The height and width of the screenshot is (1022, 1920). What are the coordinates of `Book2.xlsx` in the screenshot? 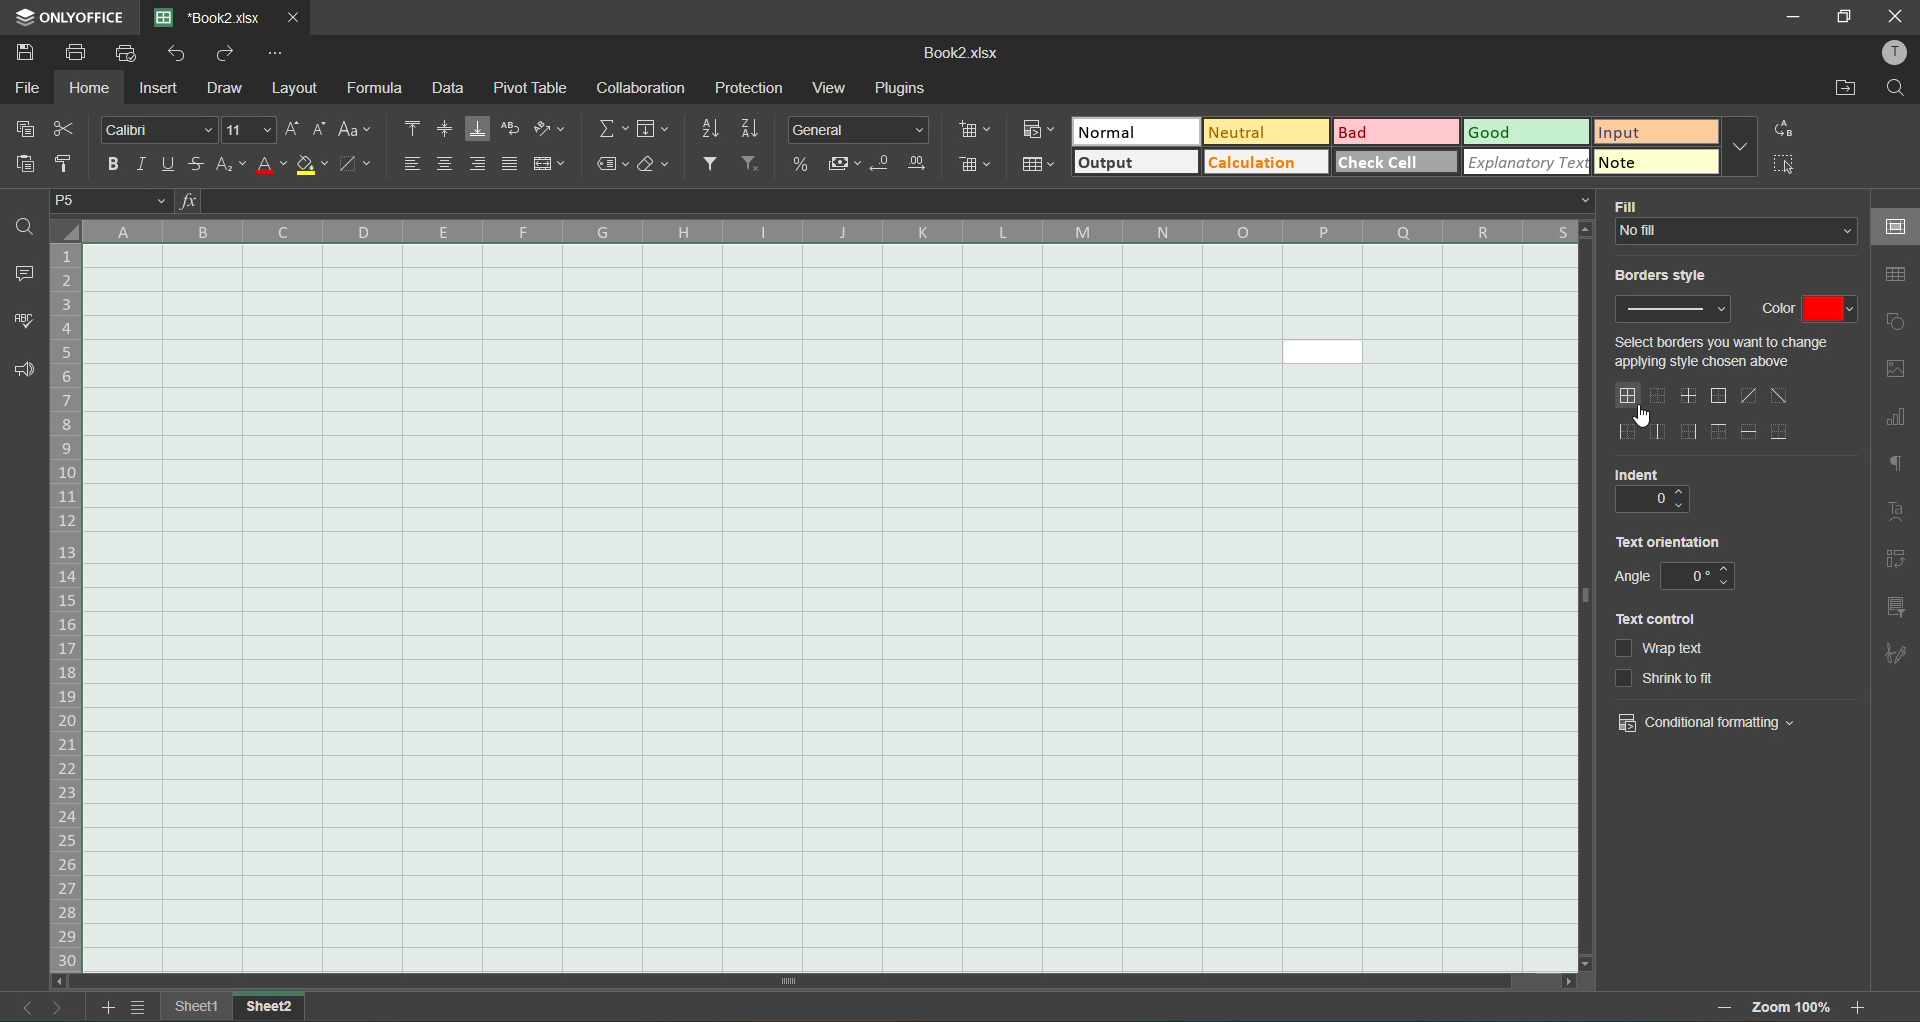 It's located at (966, 54).